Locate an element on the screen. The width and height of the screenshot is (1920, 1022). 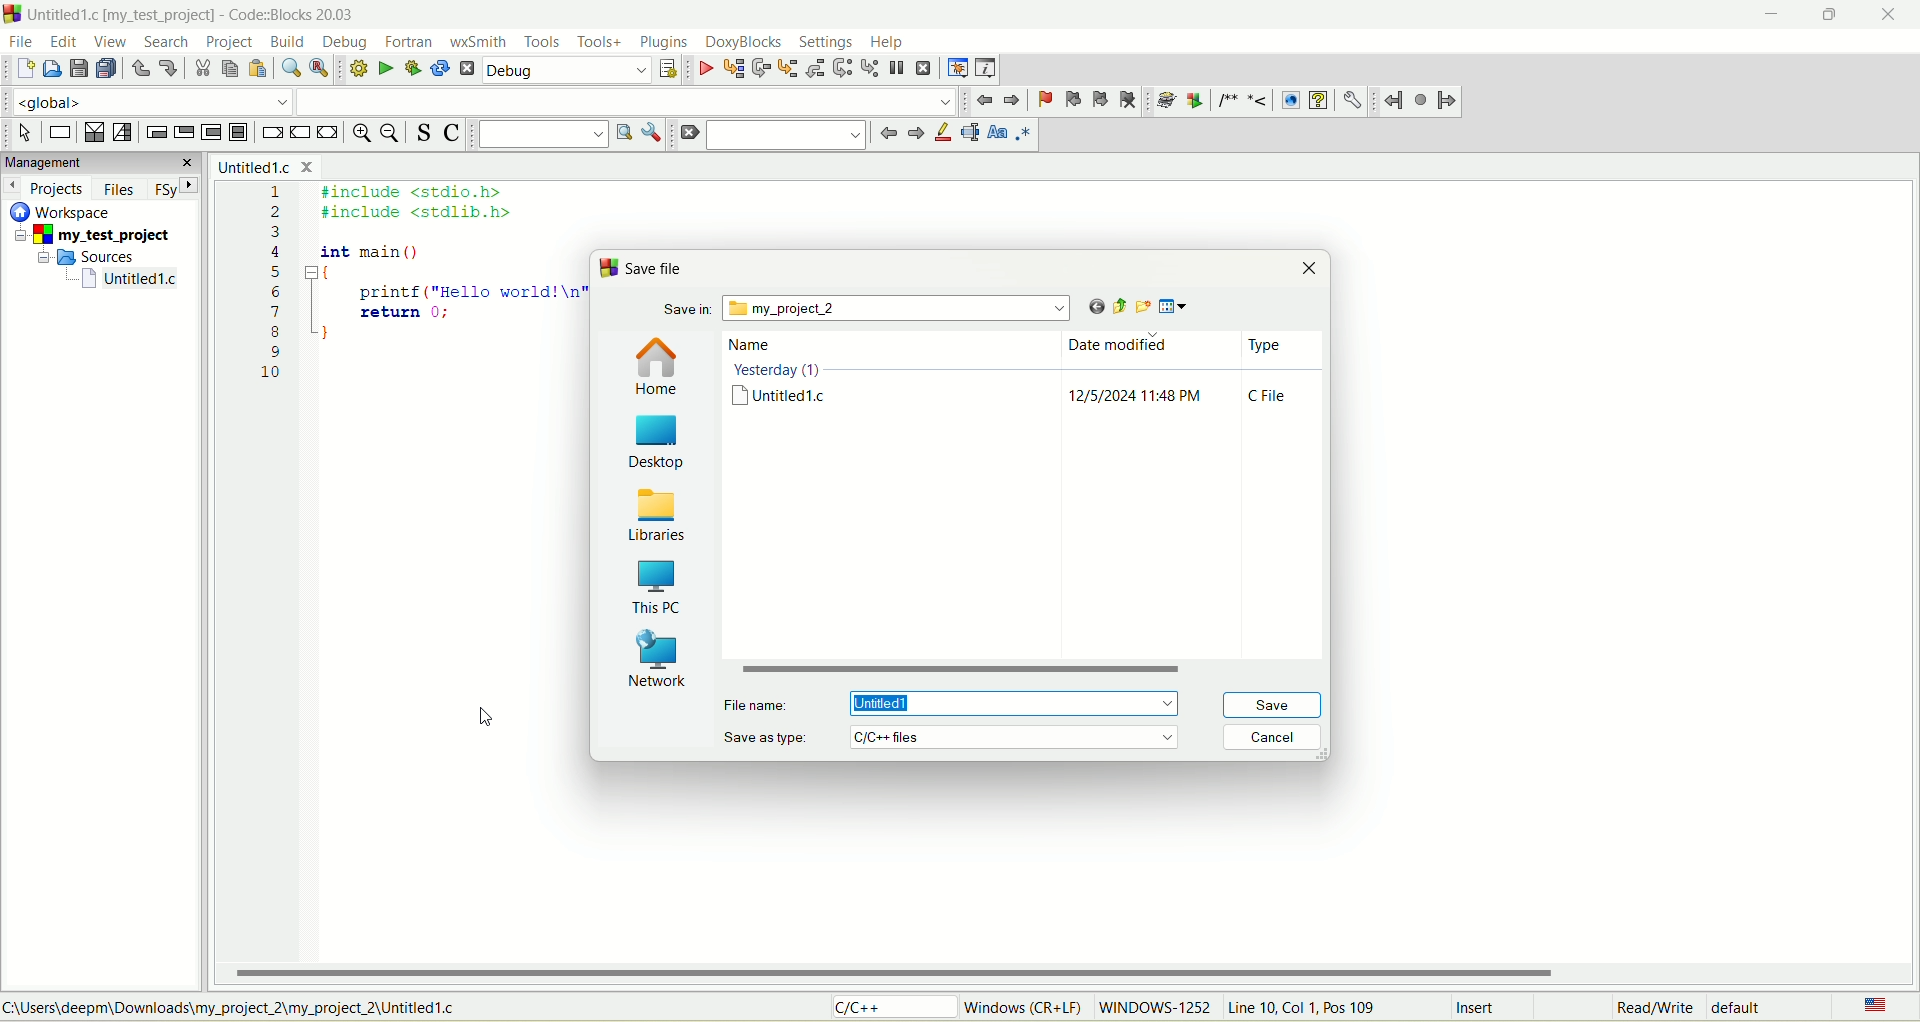
save in is located at coordinates (870, 309).